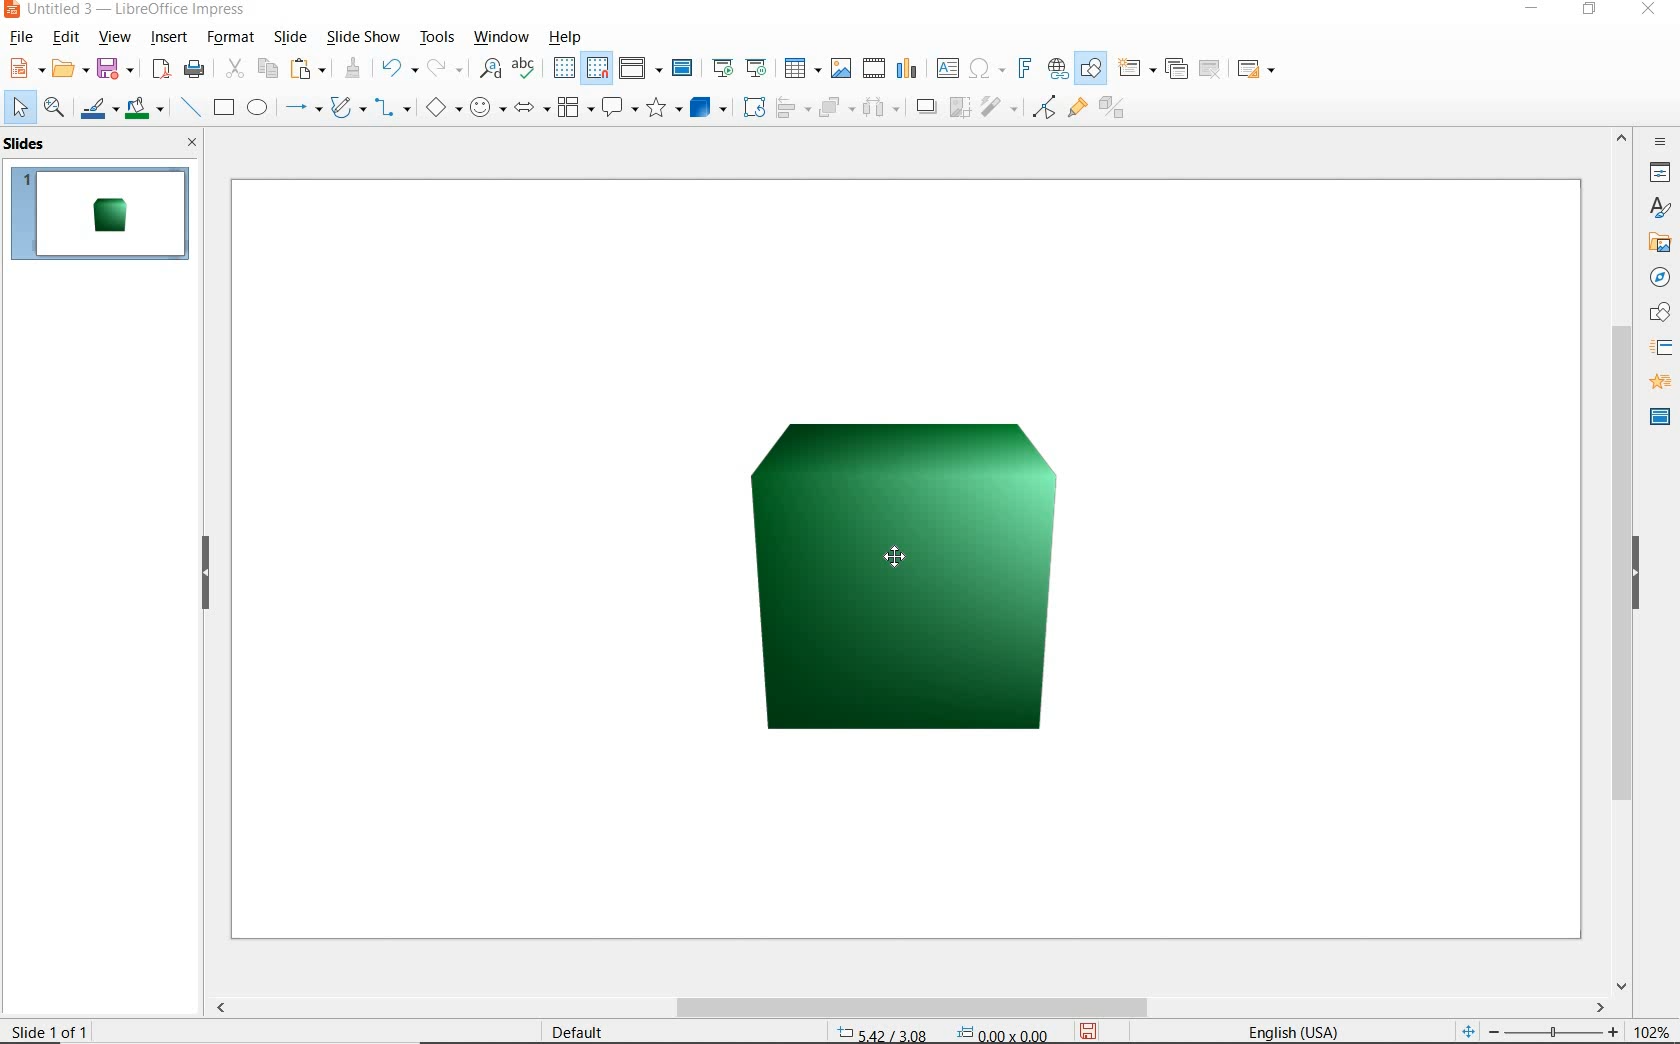 The width and height of the screenshot is (1680, 1044). Describe the element at coordinates (1623, 560) in the screenshot. I see `SCROLLBAR` at that location.